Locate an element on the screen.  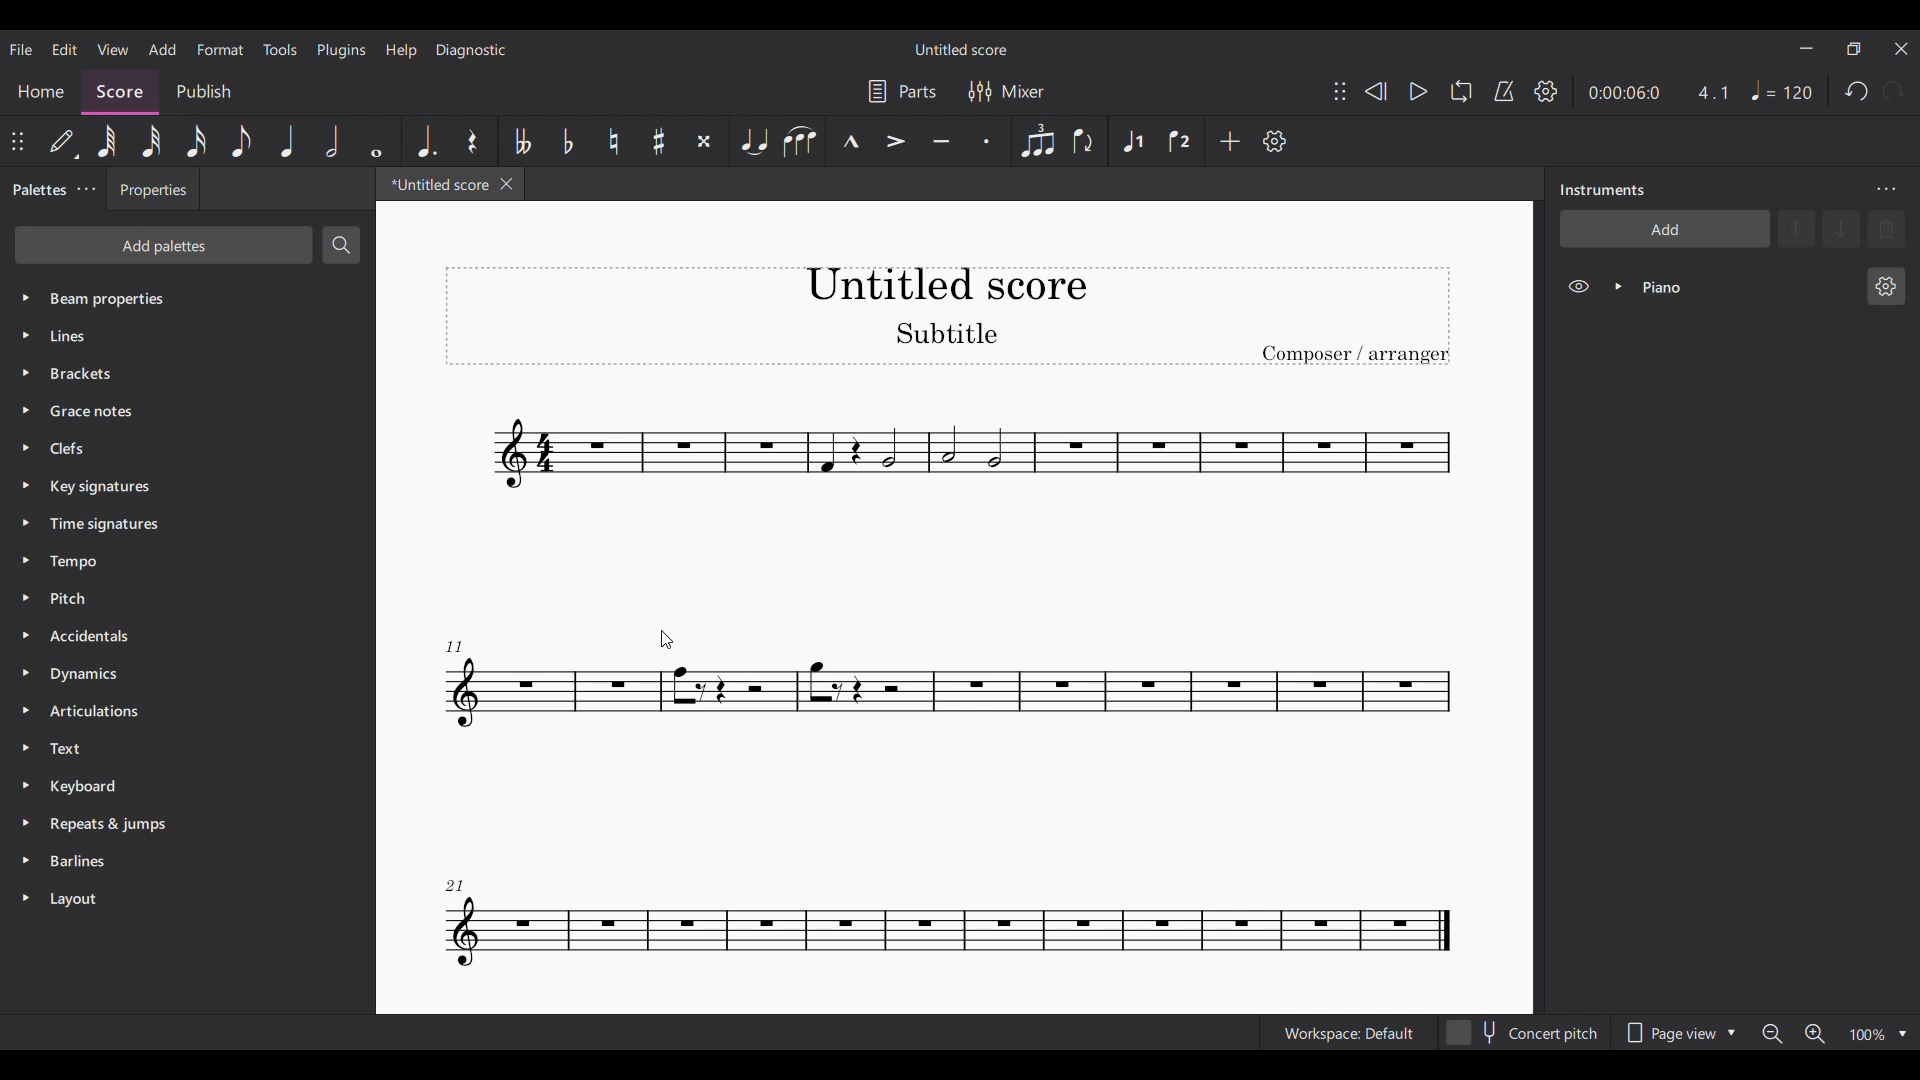
Repeats & jumps is located at coordinates (172, 823).